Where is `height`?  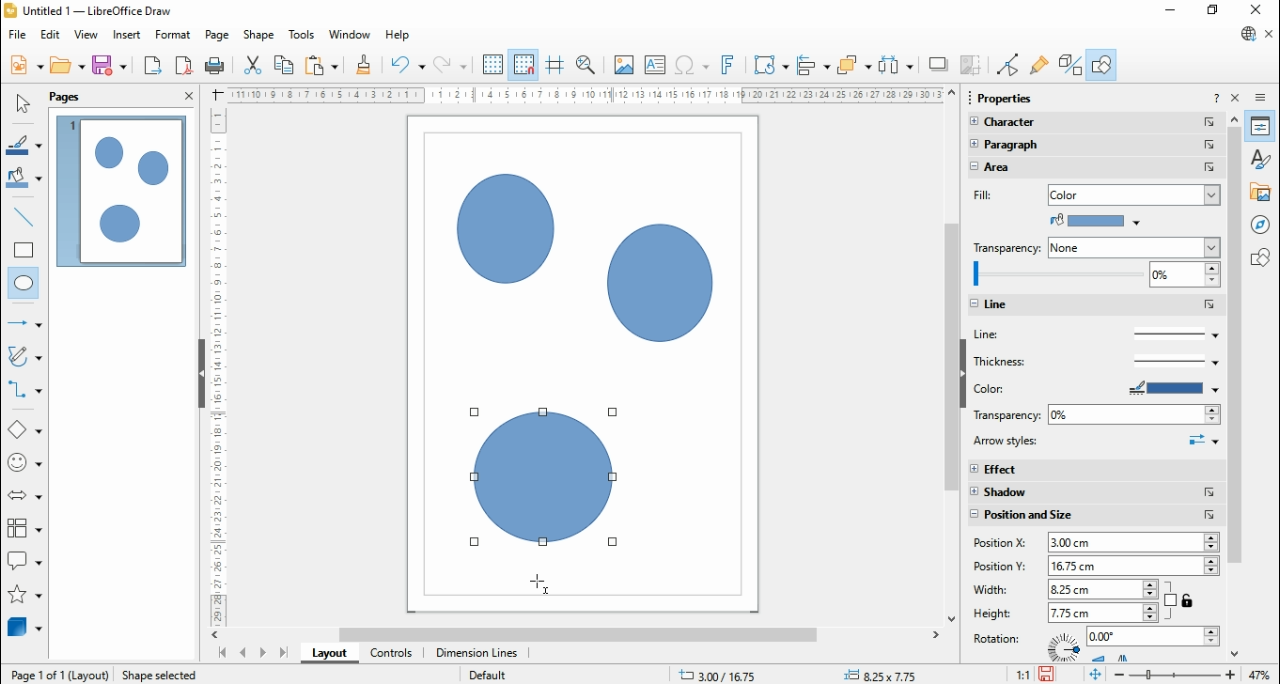
height is located at coordinates (997, 613).